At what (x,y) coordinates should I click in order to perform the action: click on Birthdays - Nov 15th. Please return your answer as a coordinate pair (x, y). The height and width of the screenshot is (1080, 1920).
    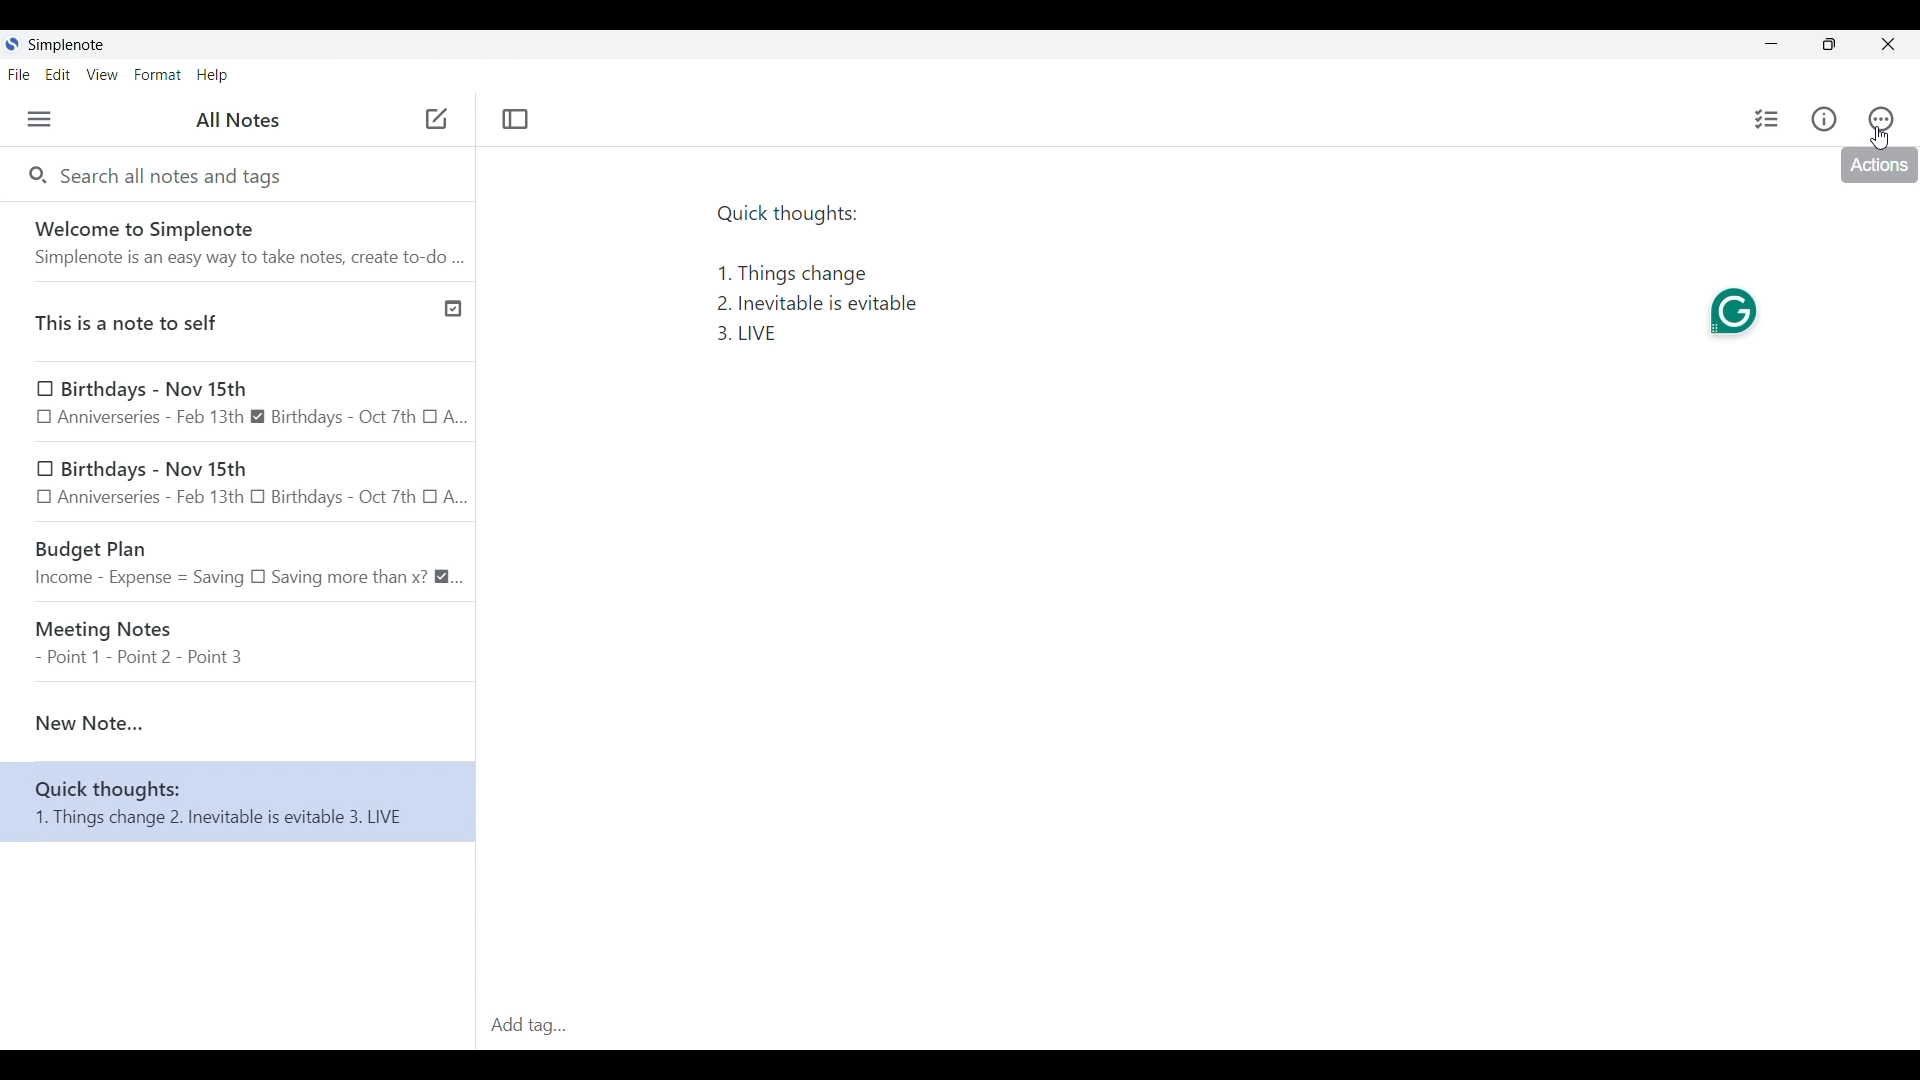
    Looking at the image, I should click on (237, 401).